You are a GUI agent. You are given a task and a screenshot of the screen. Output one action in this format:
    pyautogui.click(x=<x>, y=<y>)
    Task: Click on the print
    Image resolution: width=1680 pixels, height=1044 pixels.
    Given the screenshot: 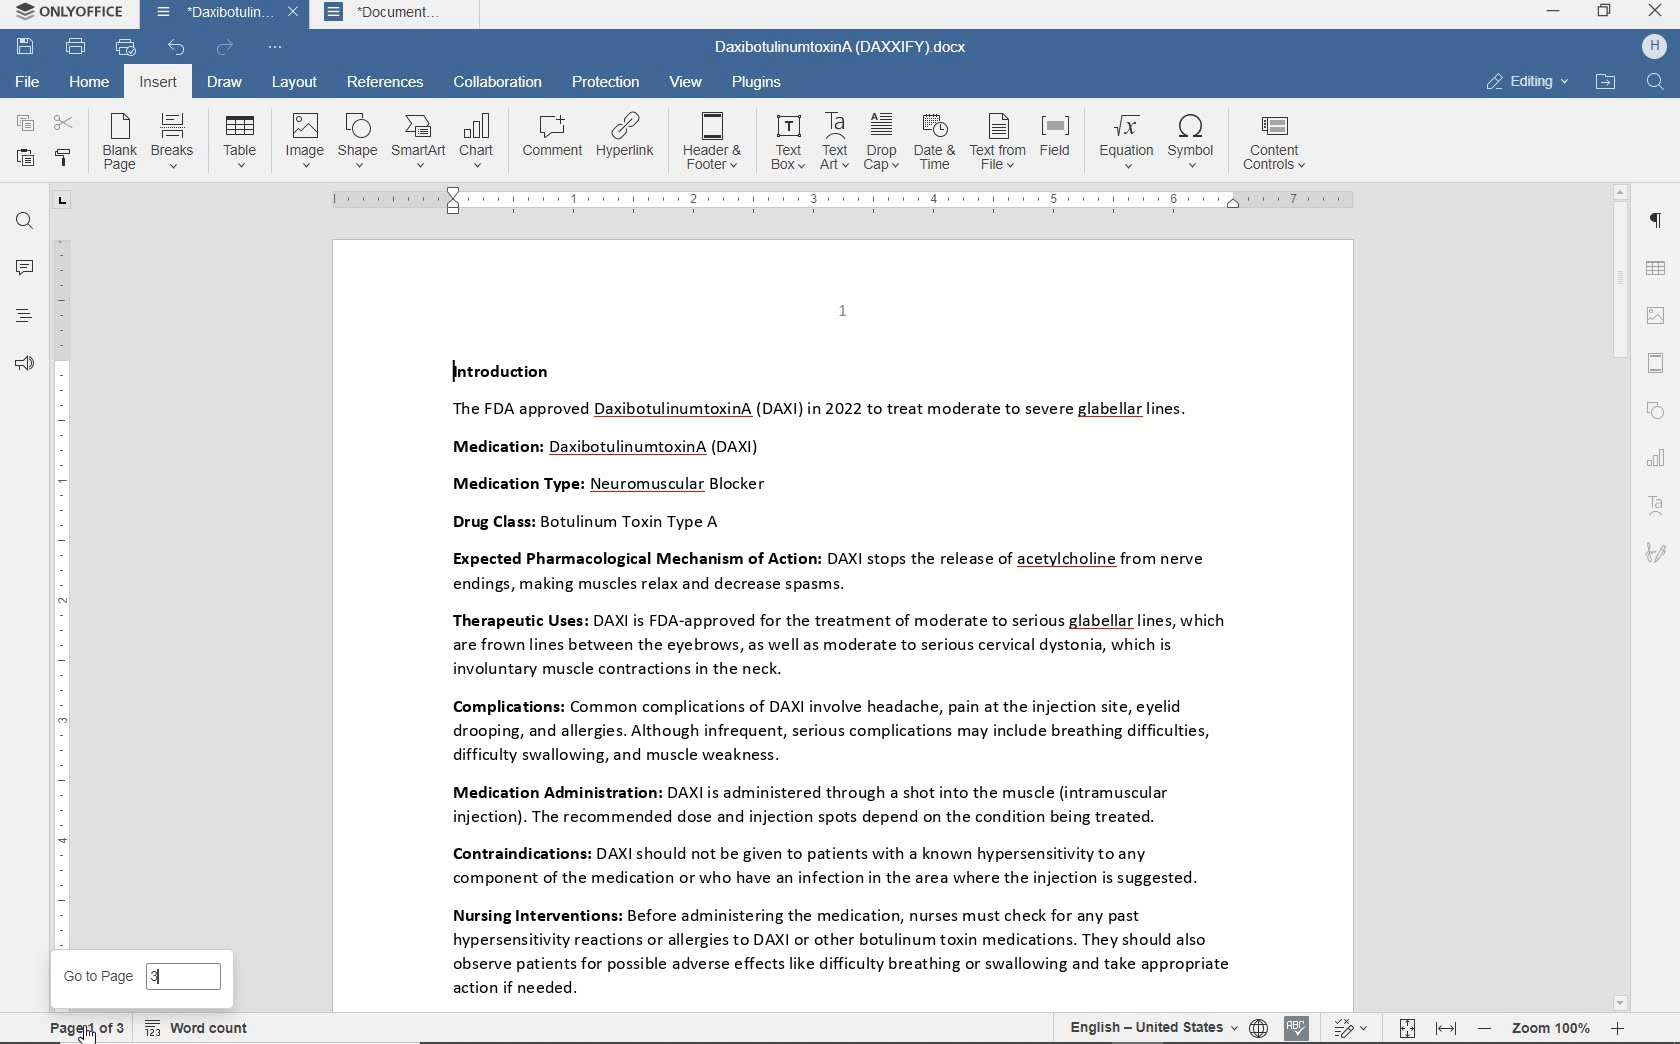 What is the action you would take?
    pyautogui.click(x=77, y=47)
    